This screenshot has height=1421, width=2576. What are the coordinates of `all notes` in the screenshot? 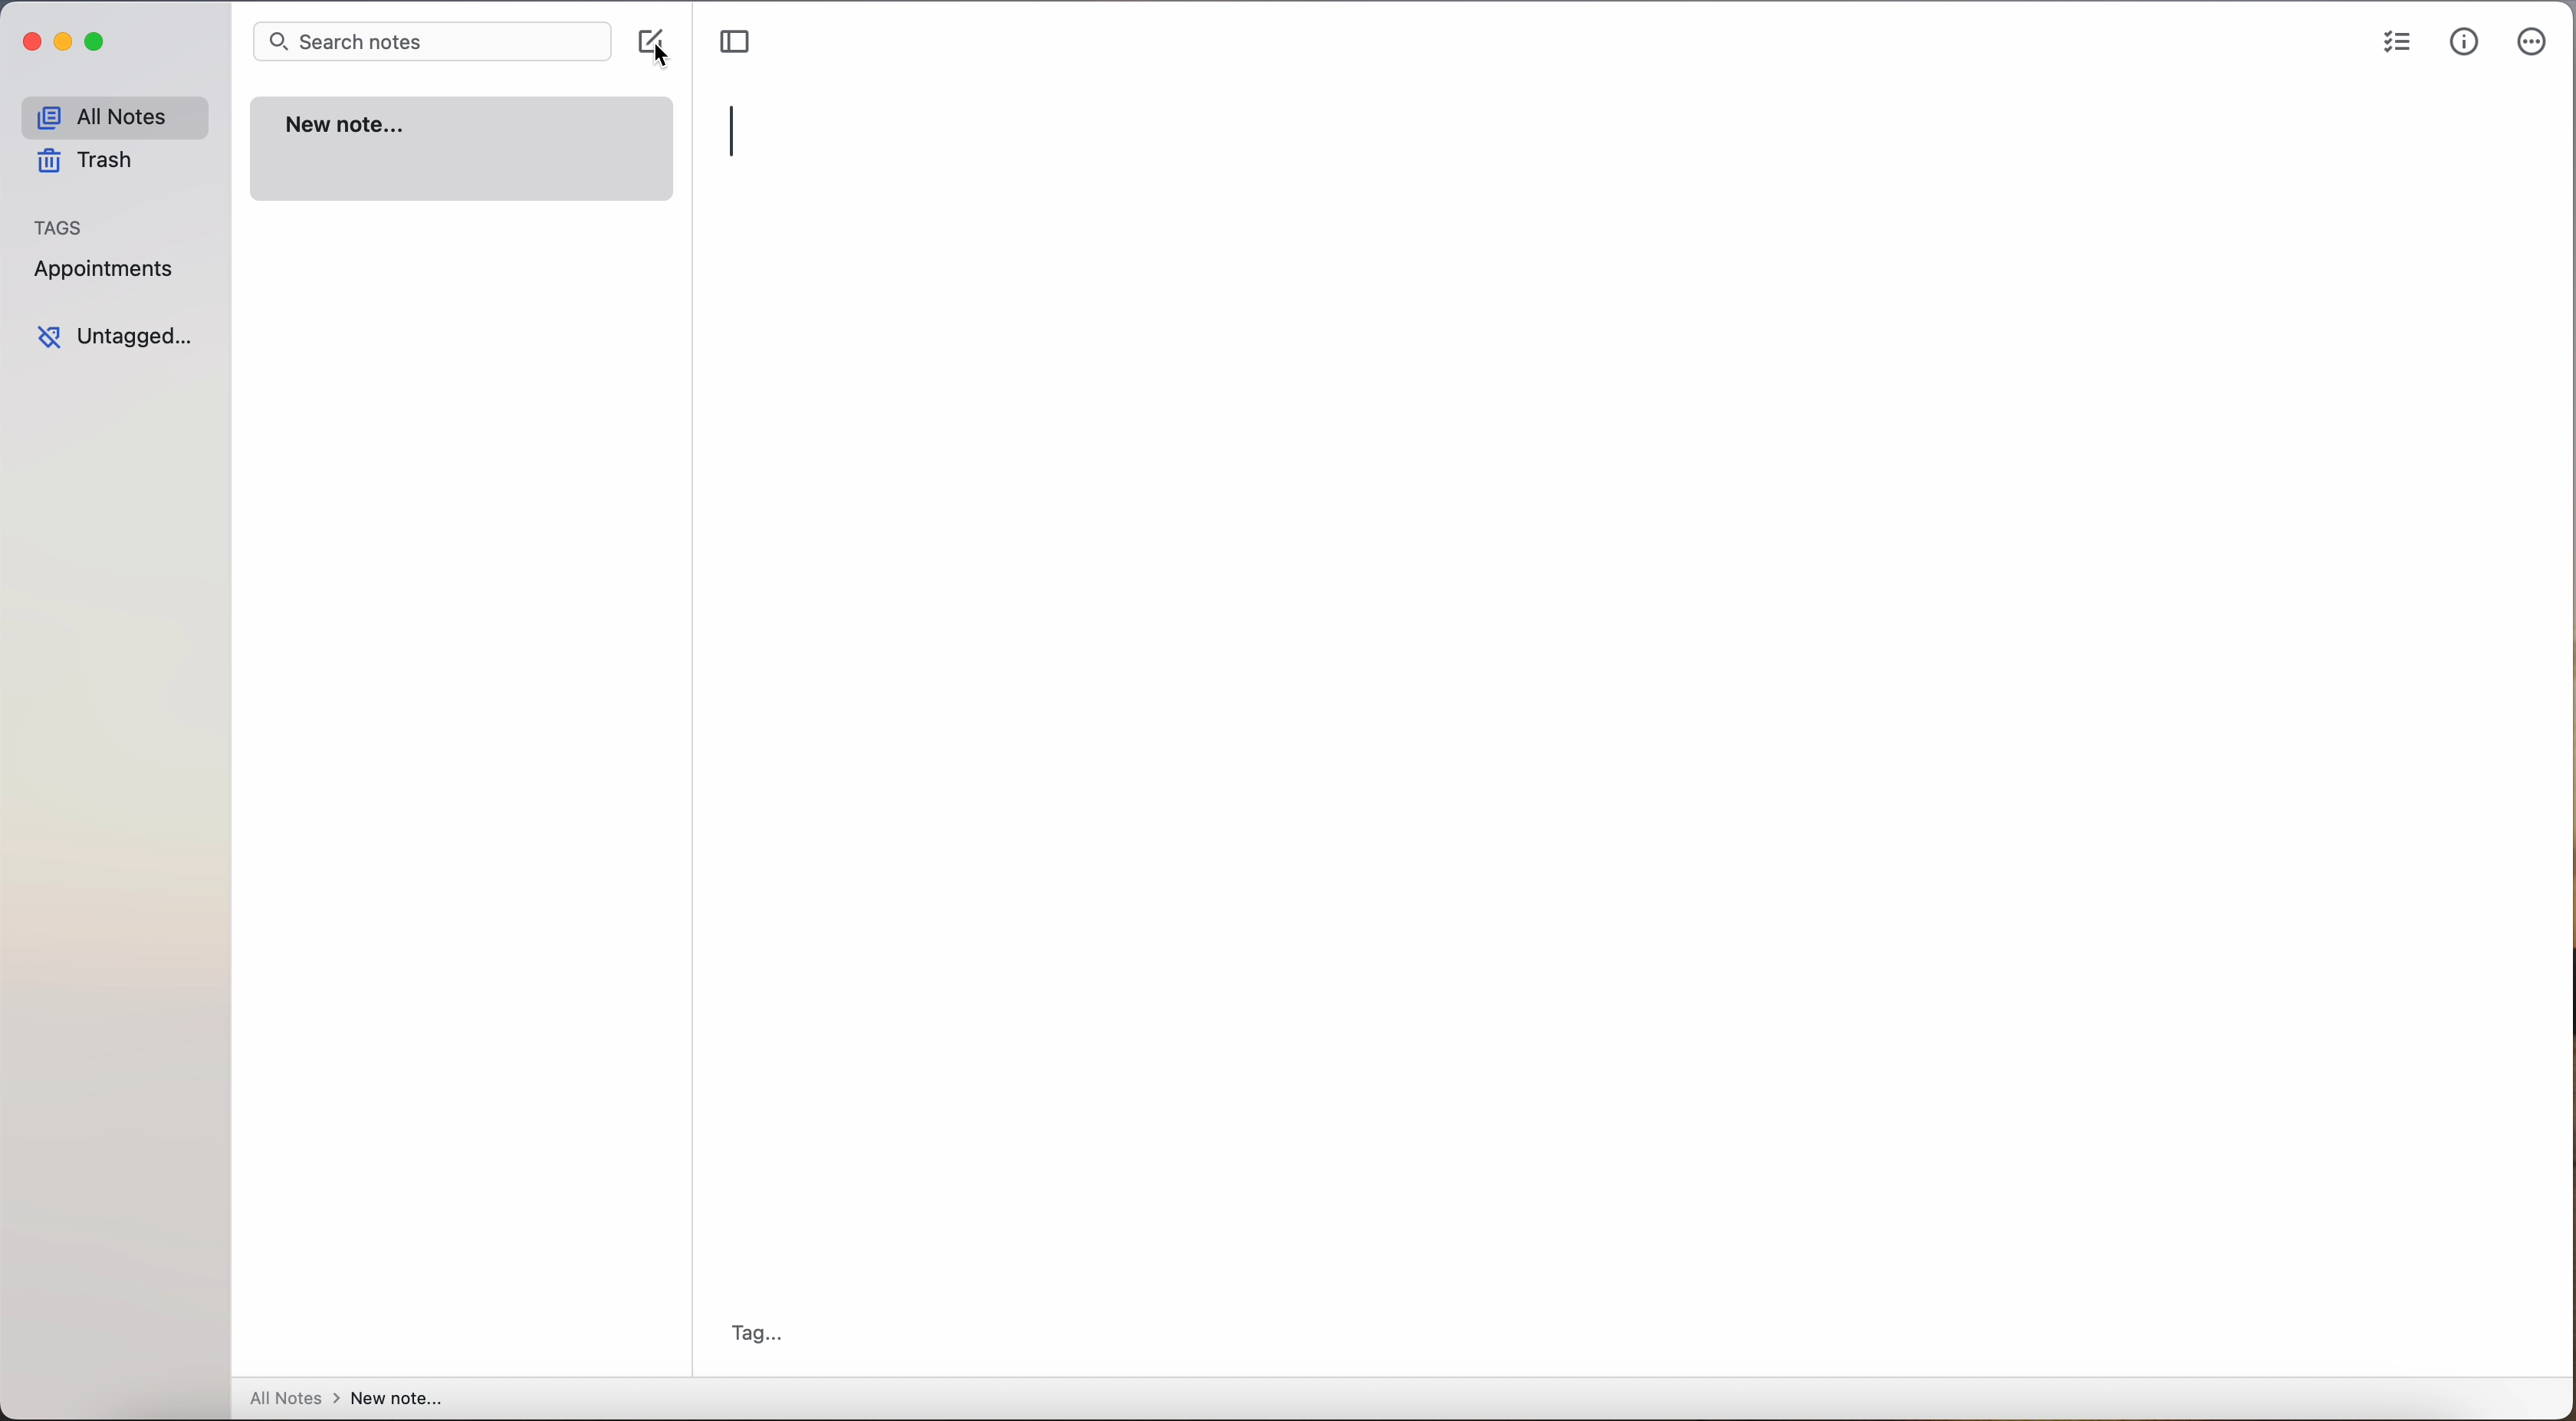 It's located at (291, 1398).